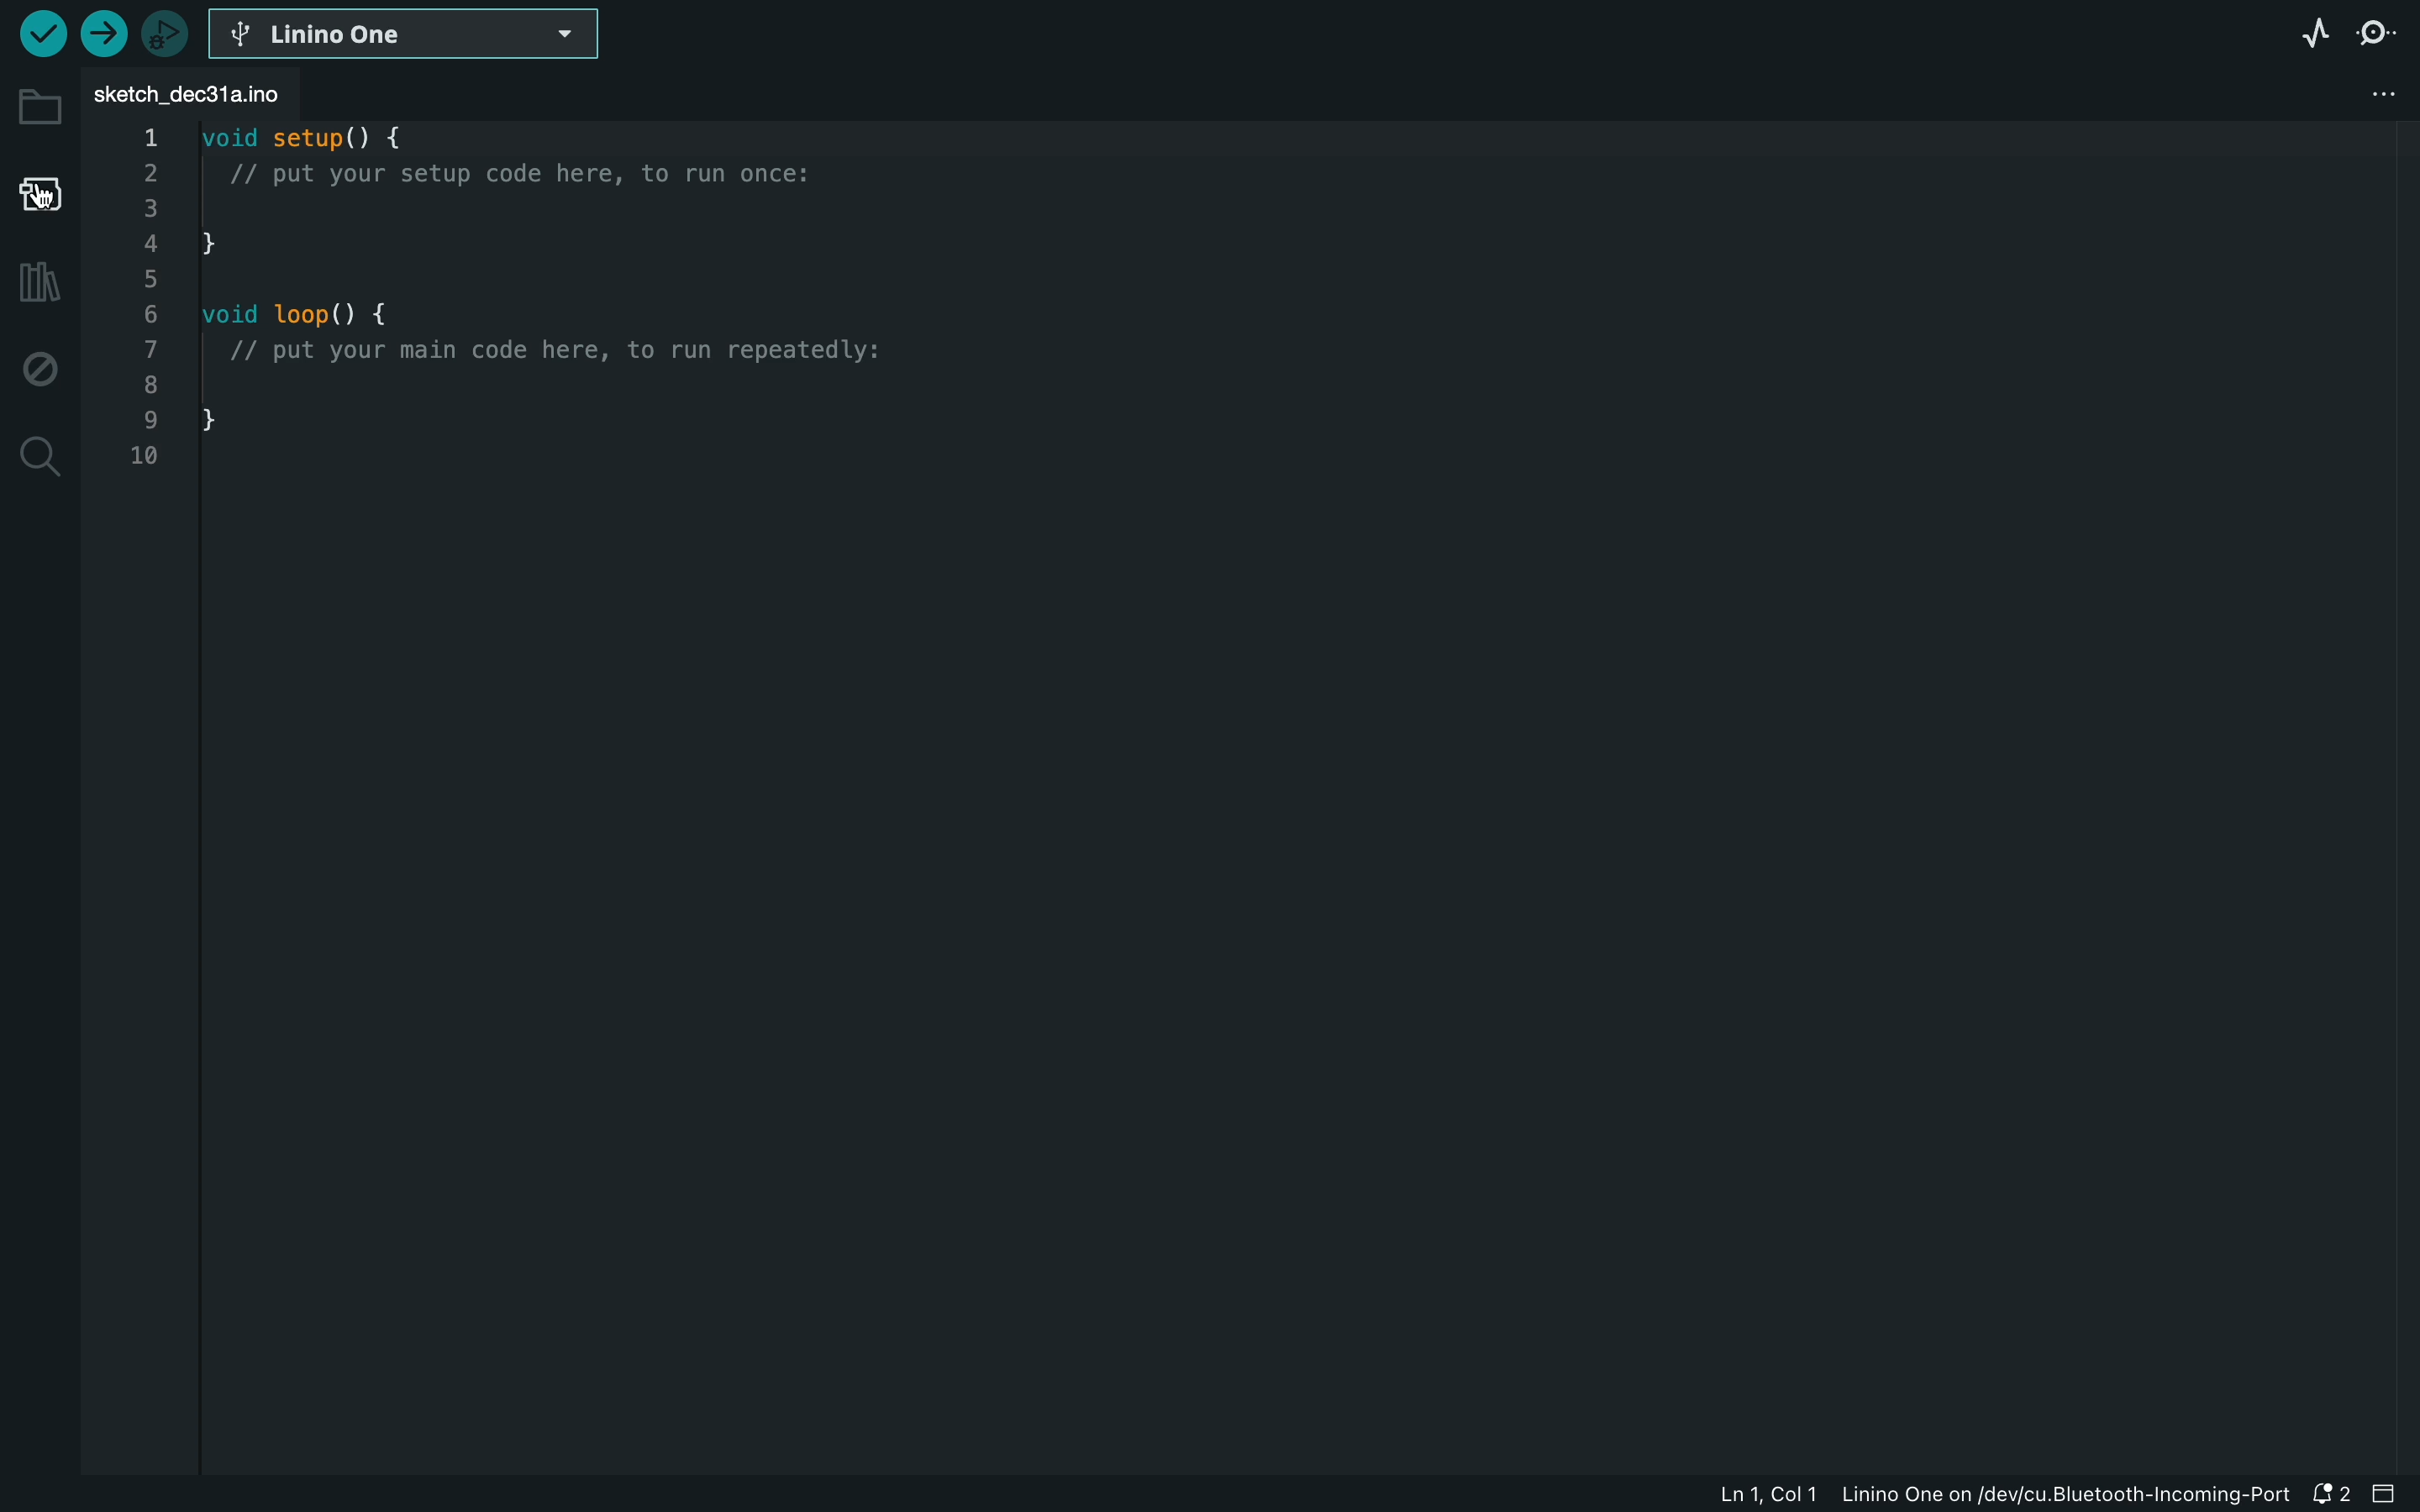  I want to click on debug, so click(40, 366).